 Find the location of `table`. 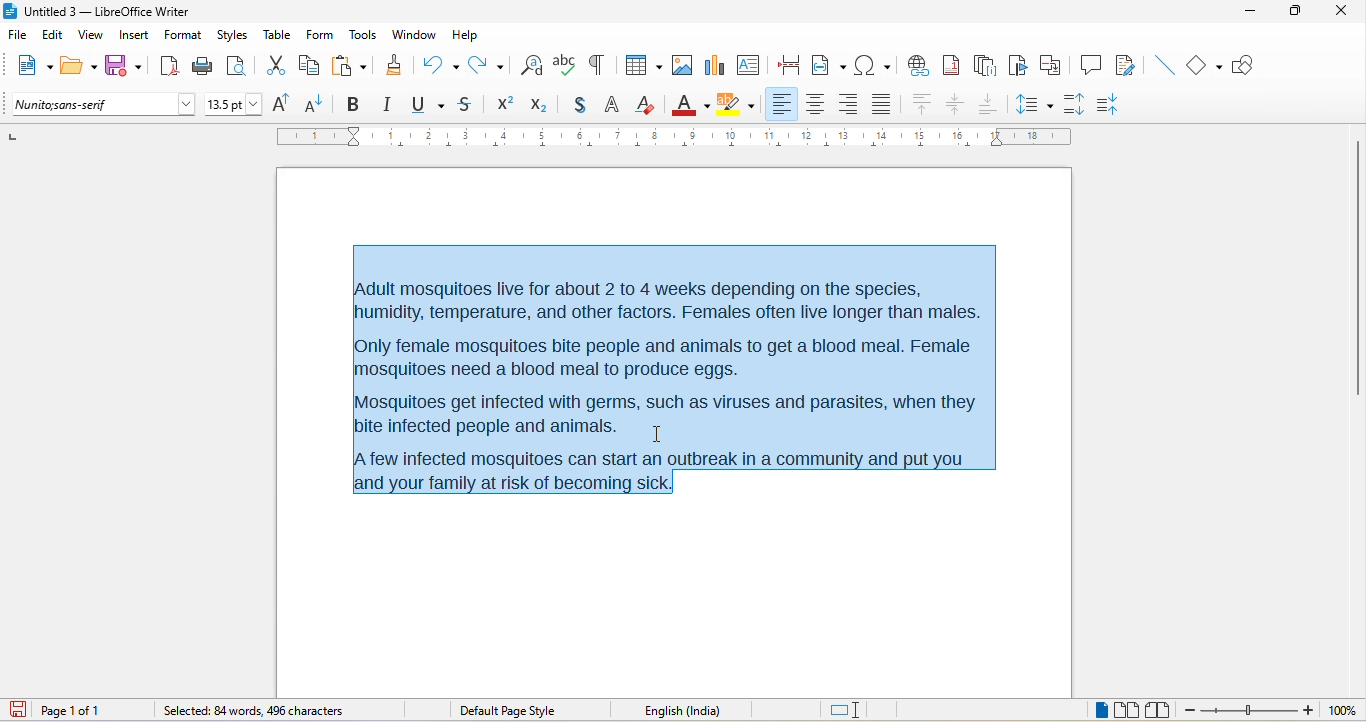

table is located at coordinates (640, 67).